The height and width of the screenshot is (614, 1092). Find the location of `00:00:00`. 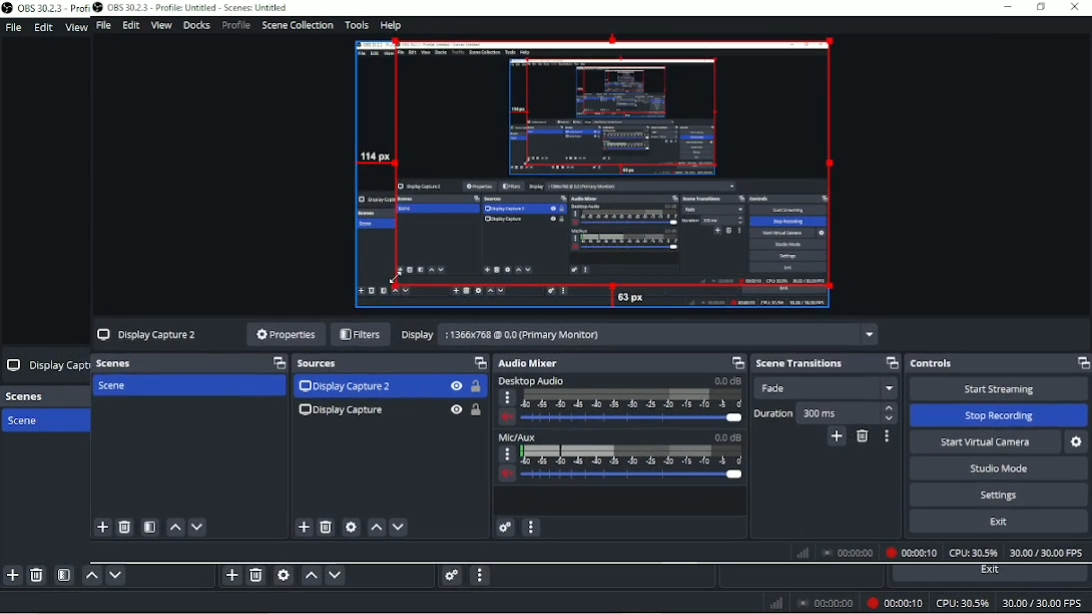

00:00:00 is located at coordinates (850, 553).